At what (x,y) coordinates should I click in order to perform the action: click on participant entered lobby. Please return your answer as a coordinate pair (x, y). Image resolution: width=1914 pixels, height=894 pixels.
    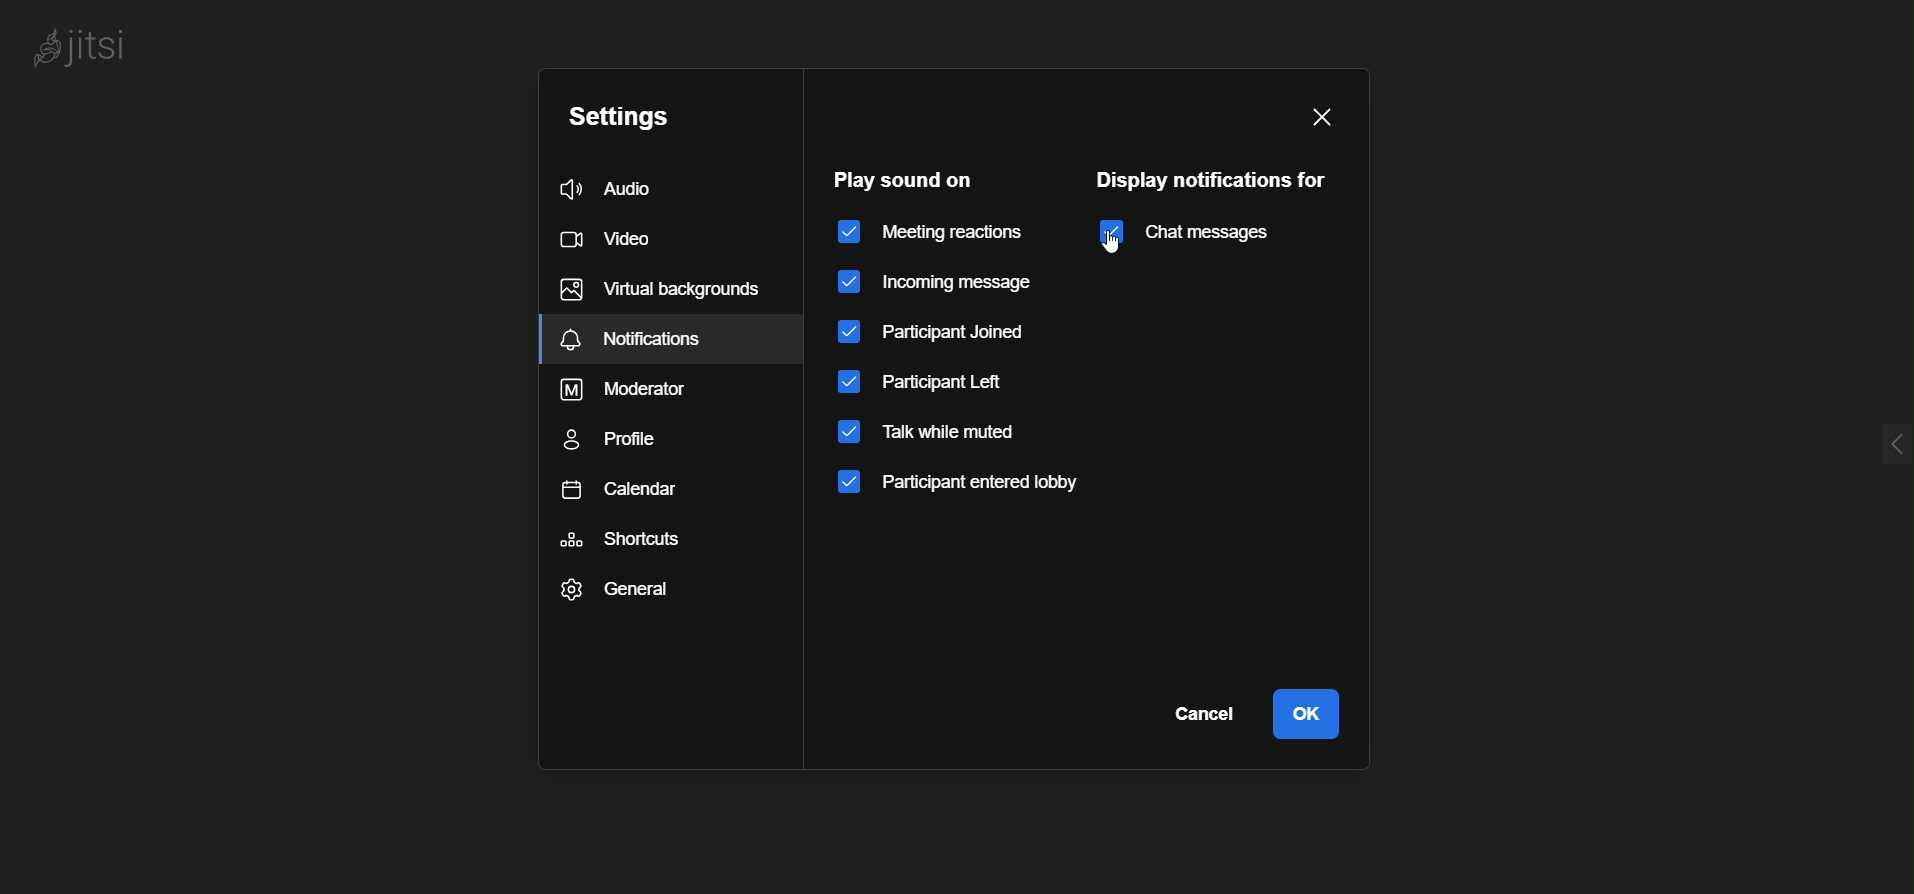
    Looking at the image, I should click on (969, 487).